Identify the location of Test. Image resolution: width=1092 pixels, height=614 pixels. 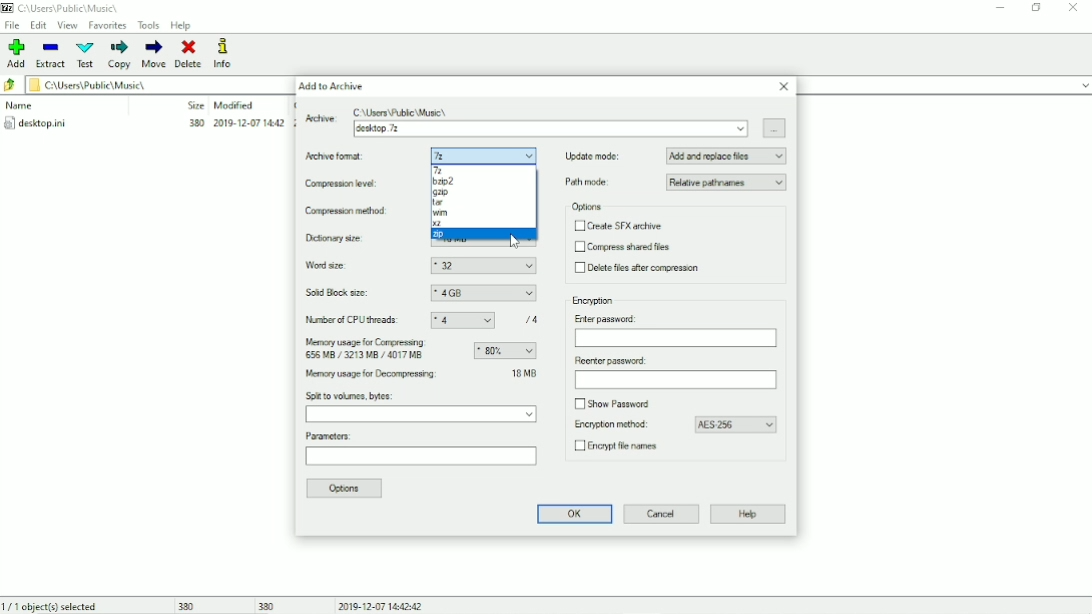
(86, 55).